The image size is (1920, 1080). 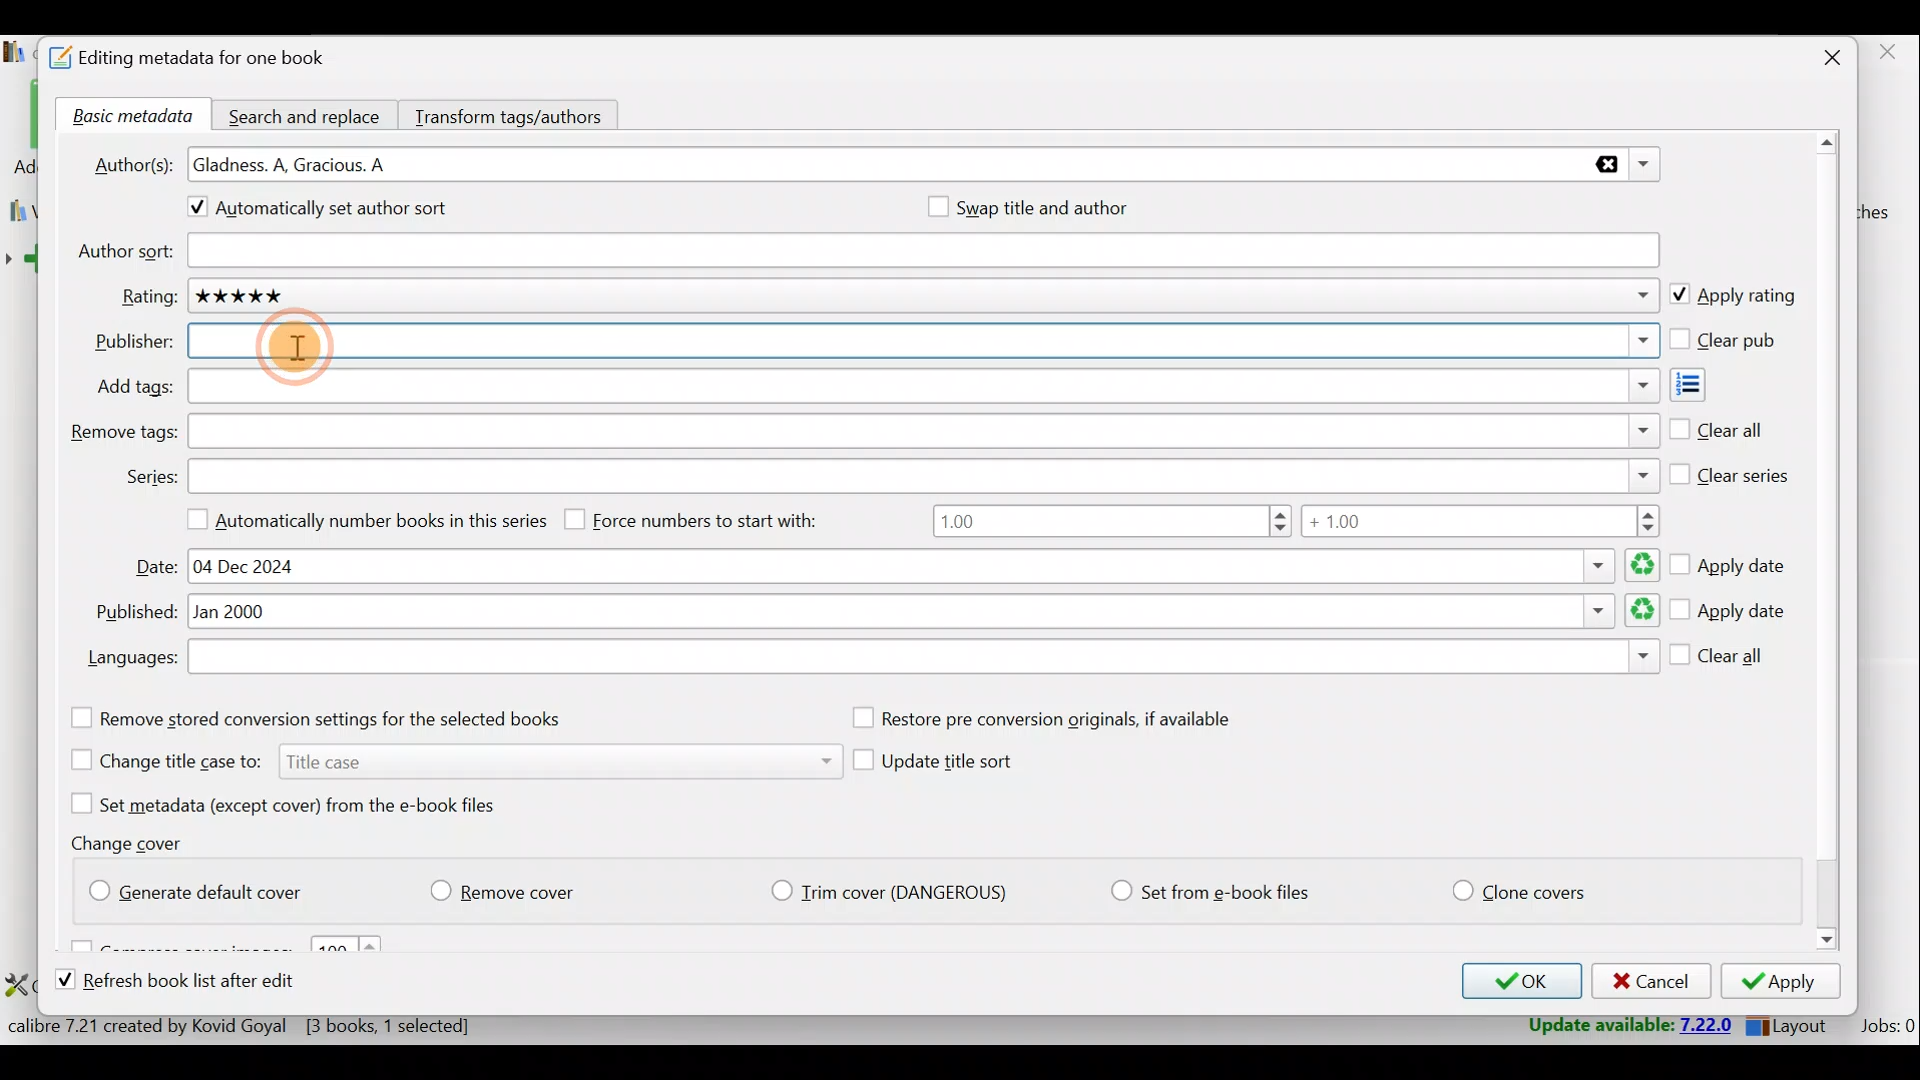 What do you see at coordinates (952, 765) in the screenshot?
I see `Update title sort` at bounding box center [952, 765].